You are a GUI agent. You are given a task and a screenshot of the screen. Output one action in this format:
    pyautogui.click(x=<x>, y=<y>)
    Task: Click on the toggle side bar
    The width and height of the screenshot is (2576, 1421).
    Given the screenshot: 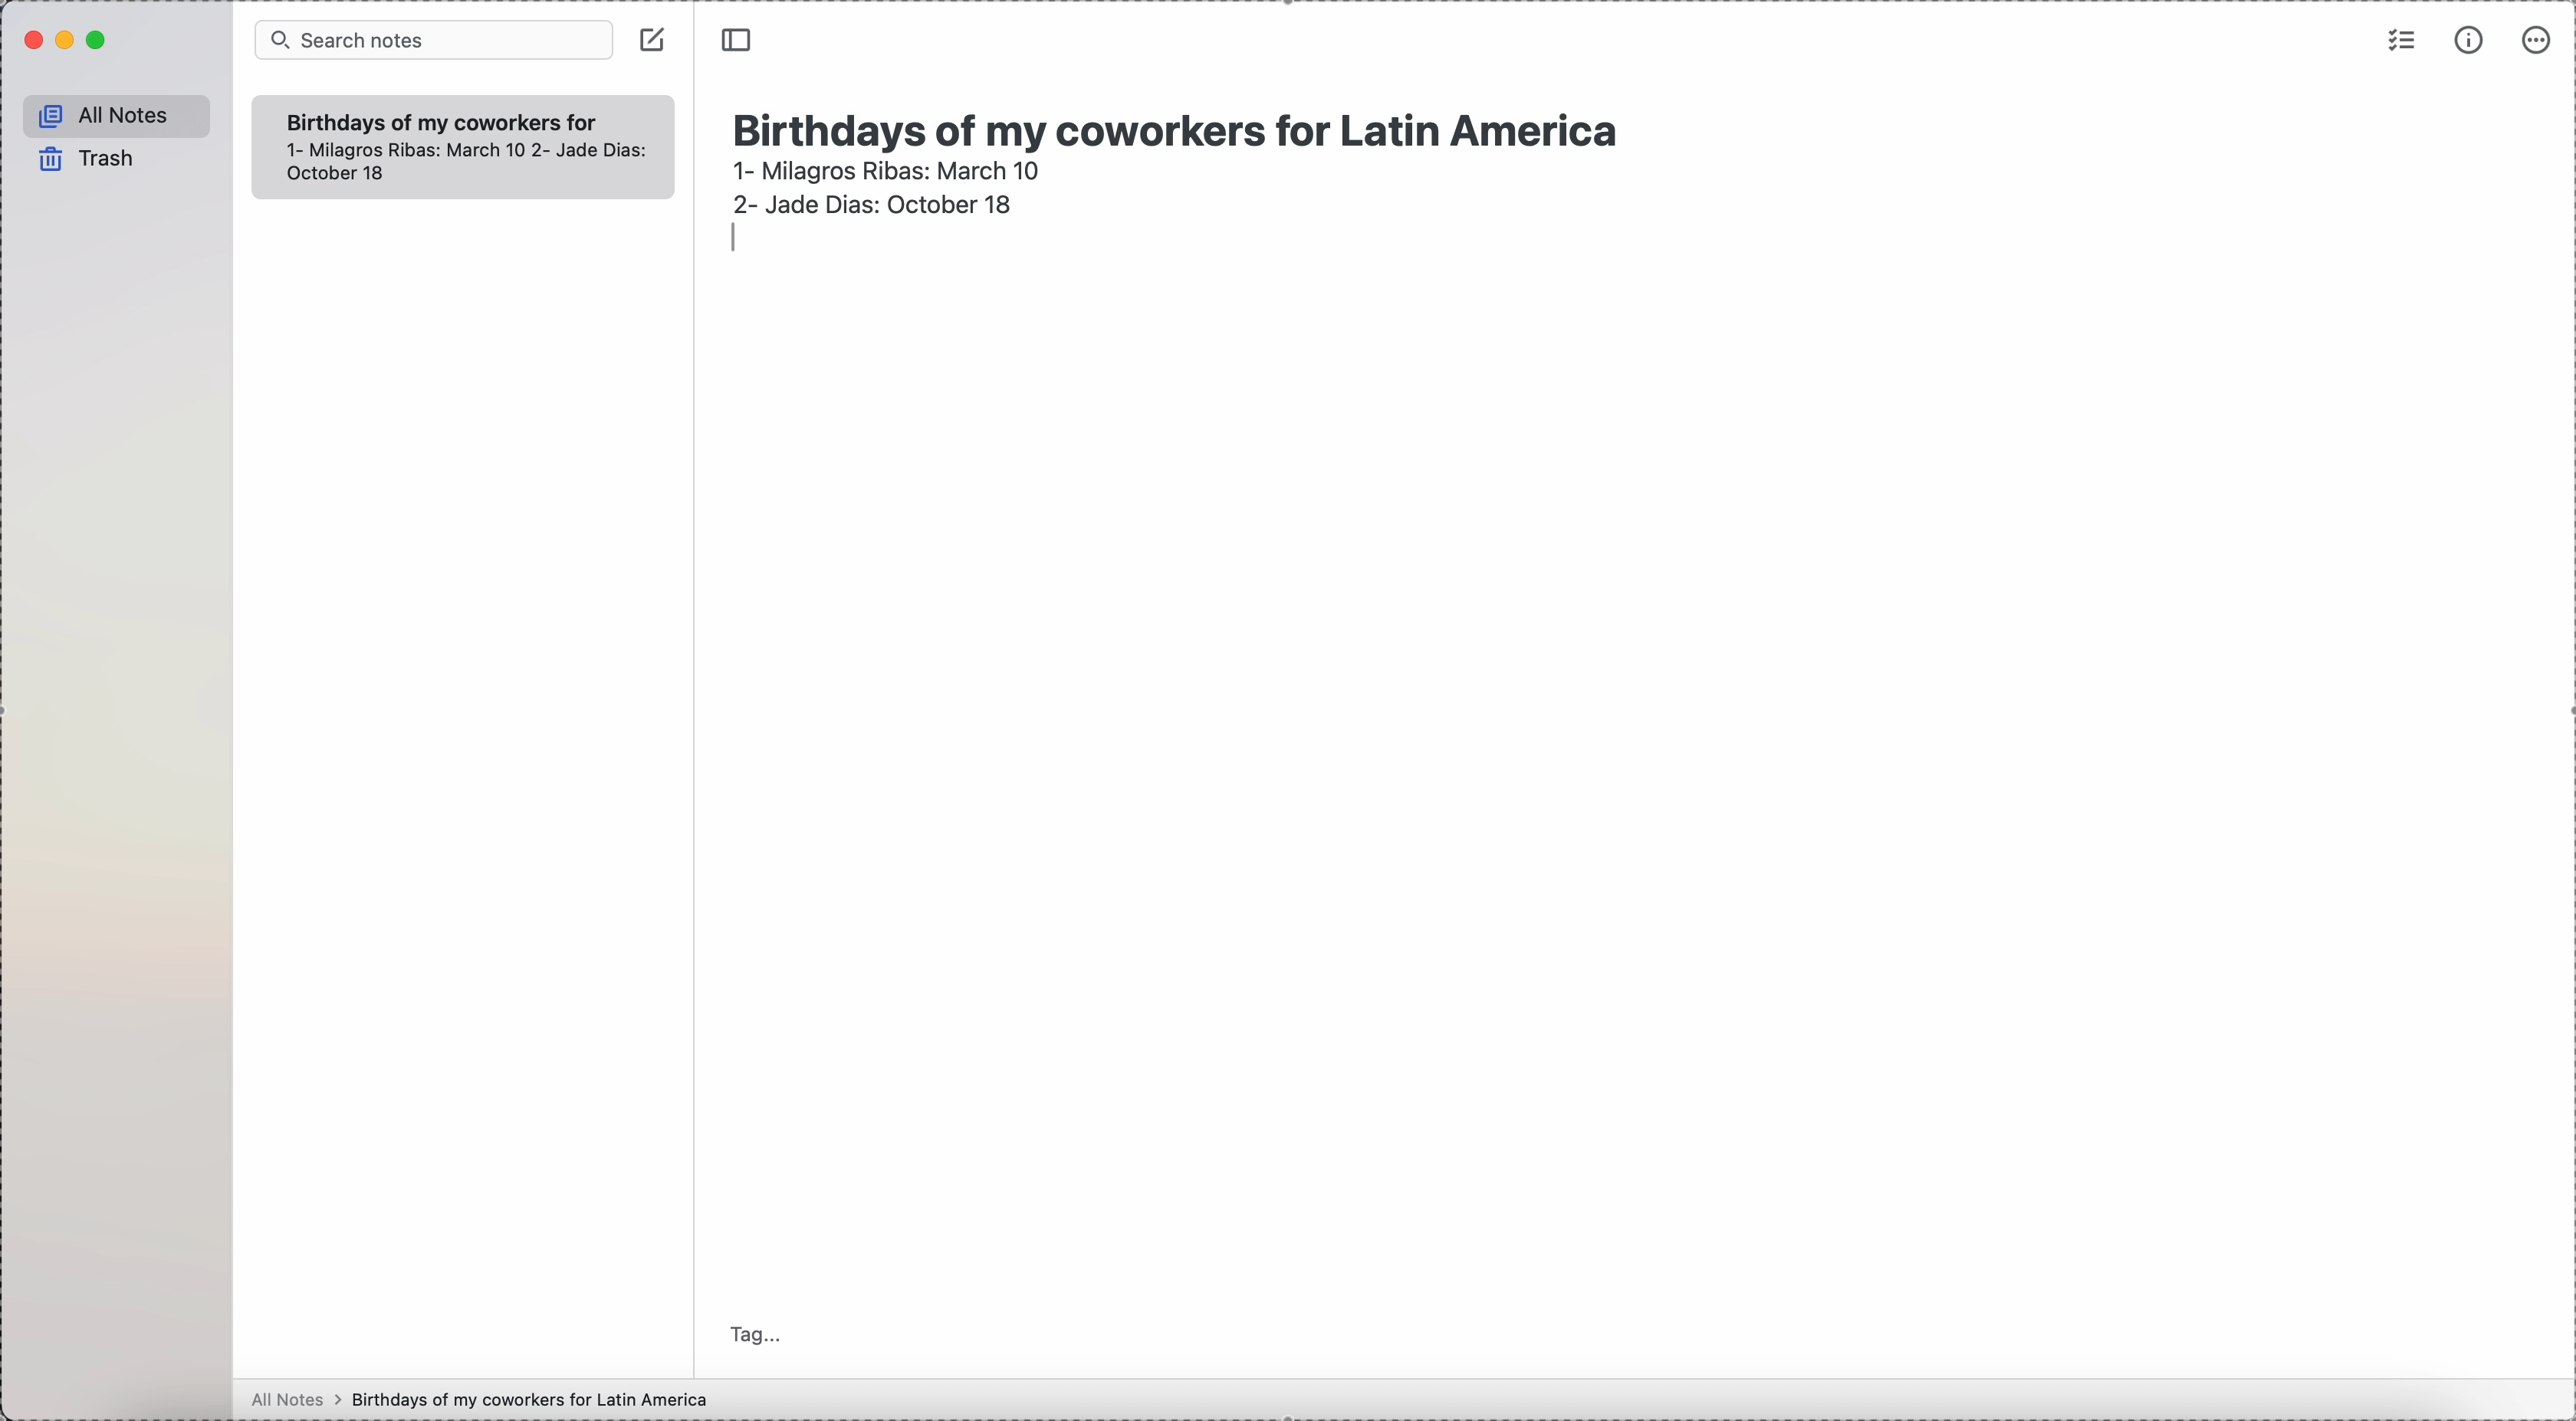 What is the action you would take?
    pyautogui.click(x=739, y=41)
    